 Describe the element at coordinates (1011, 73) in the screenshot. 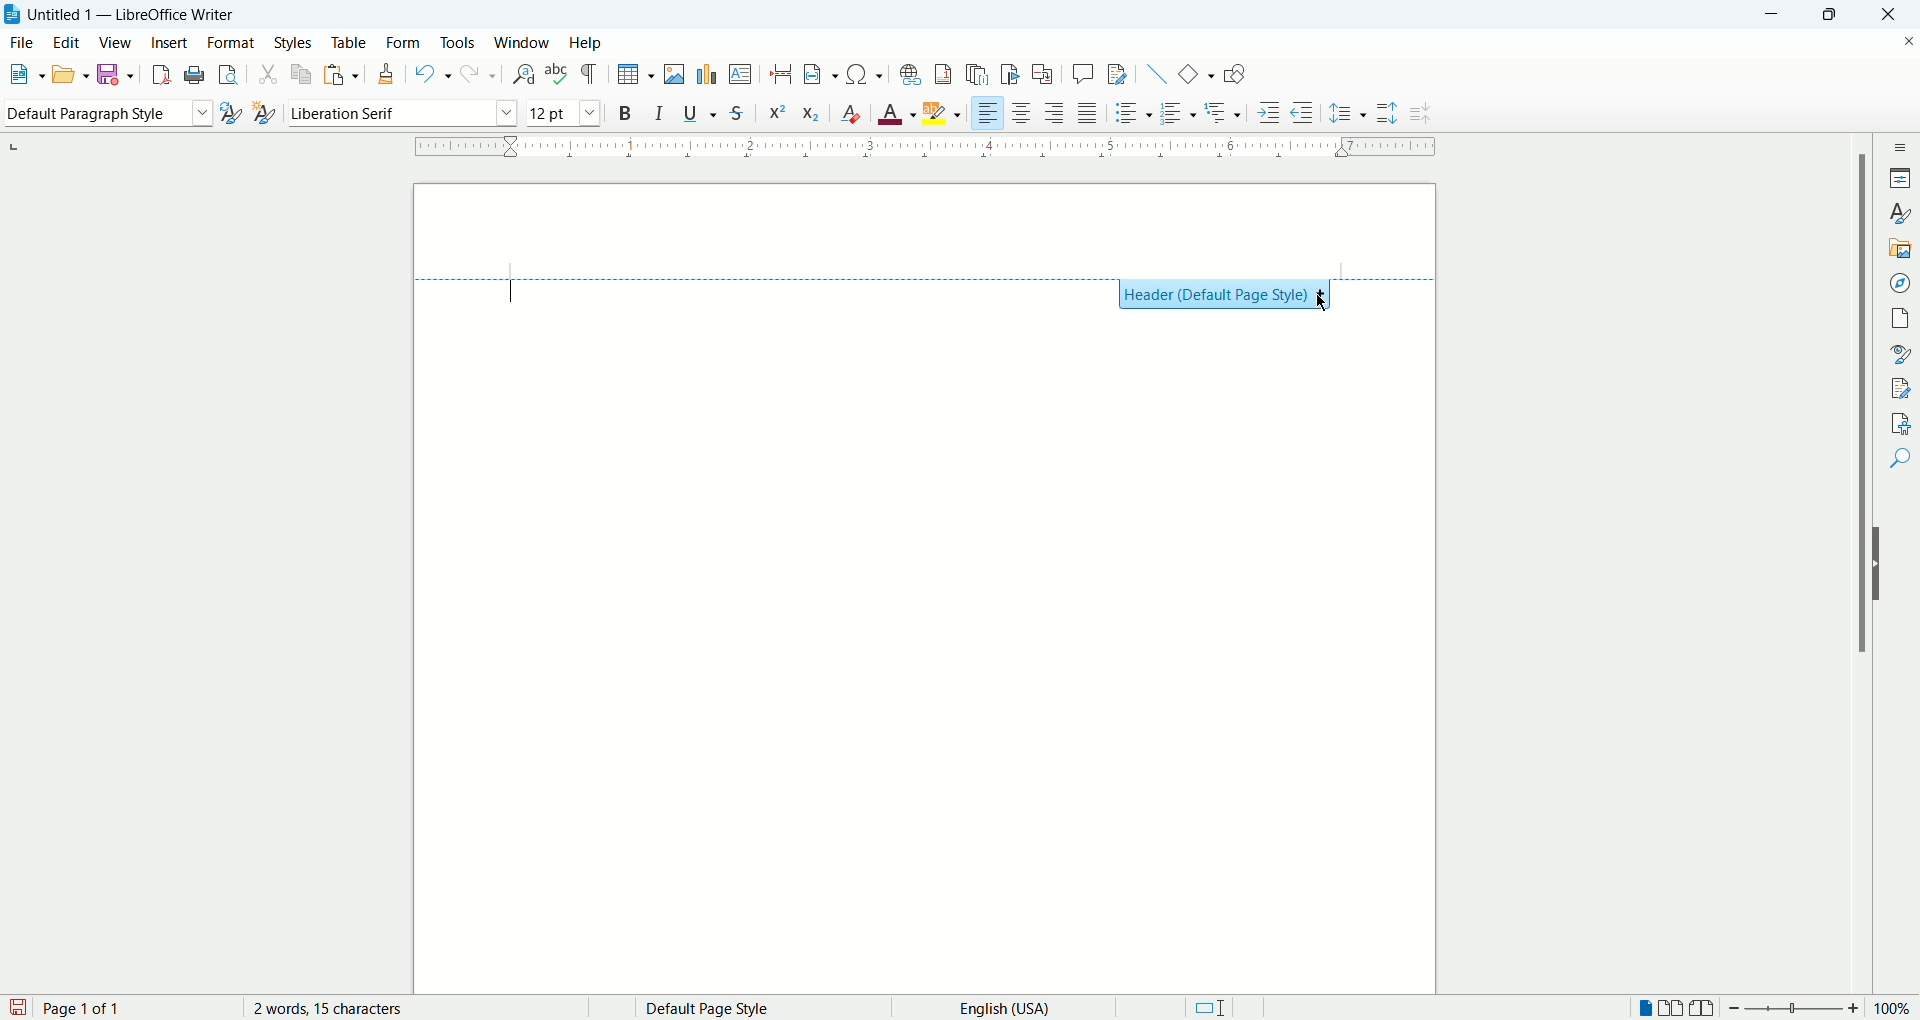

I see `insert bookmark` at that location.